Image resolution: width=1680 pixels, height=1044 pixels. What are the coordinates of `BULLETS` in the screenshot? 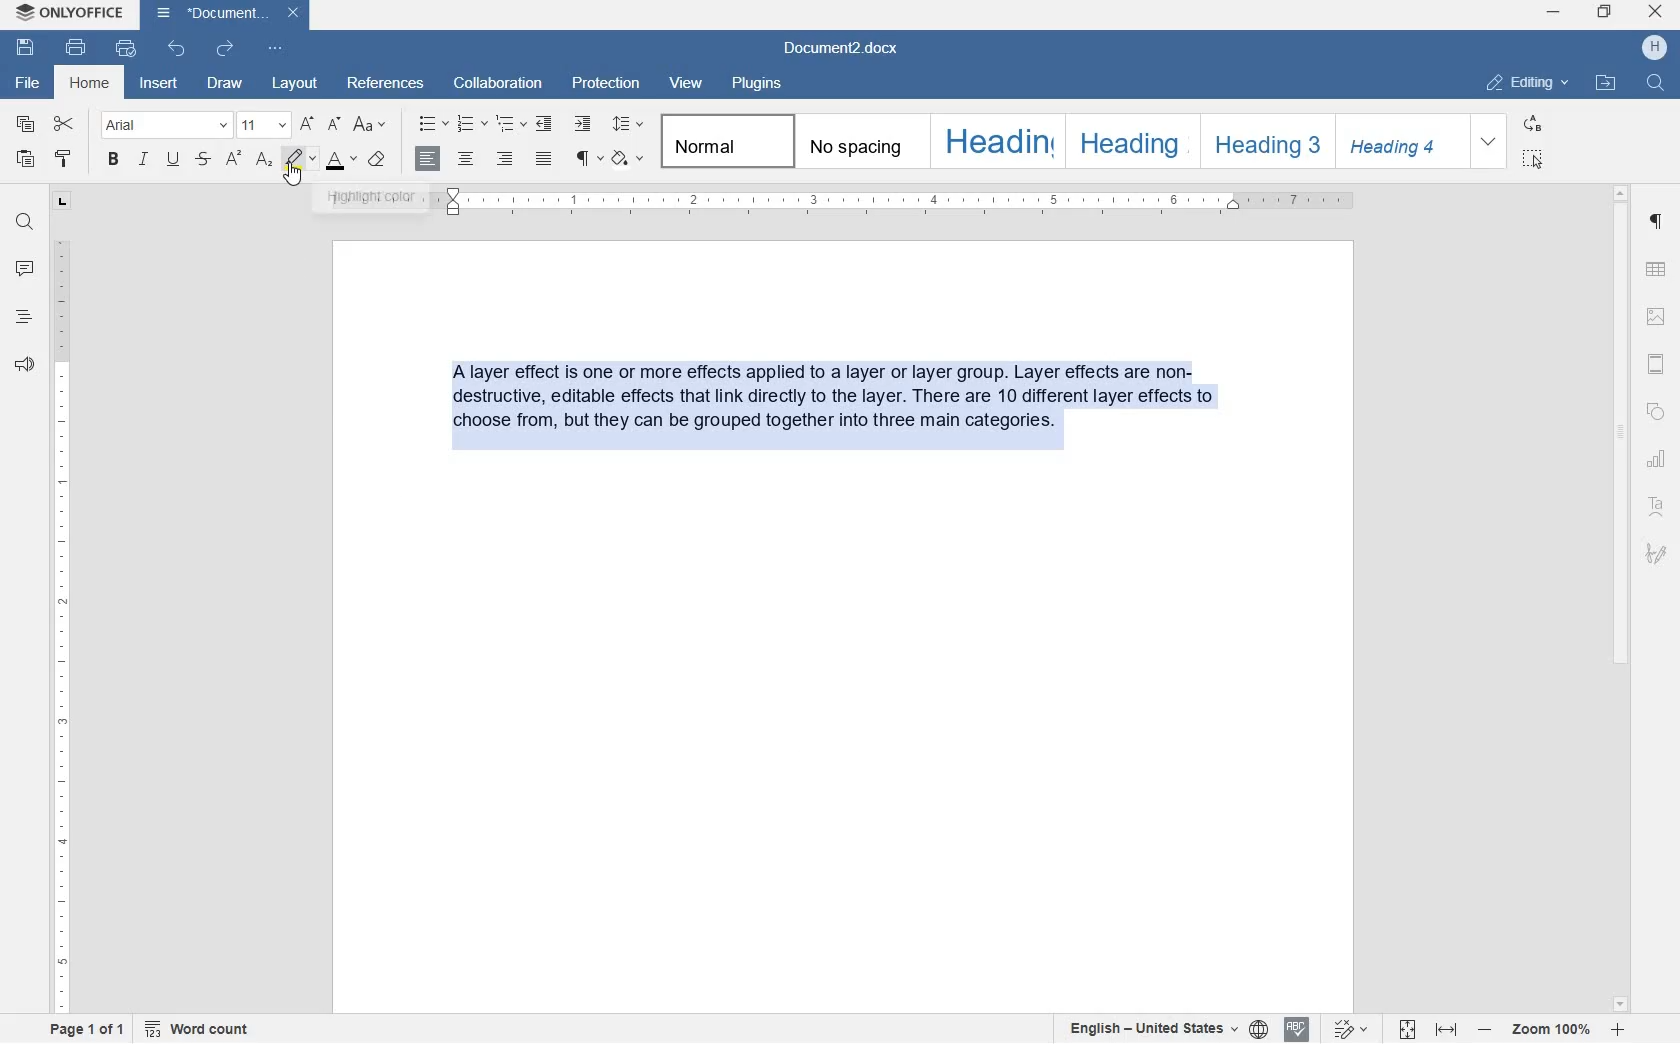 It's located at (432, 125).